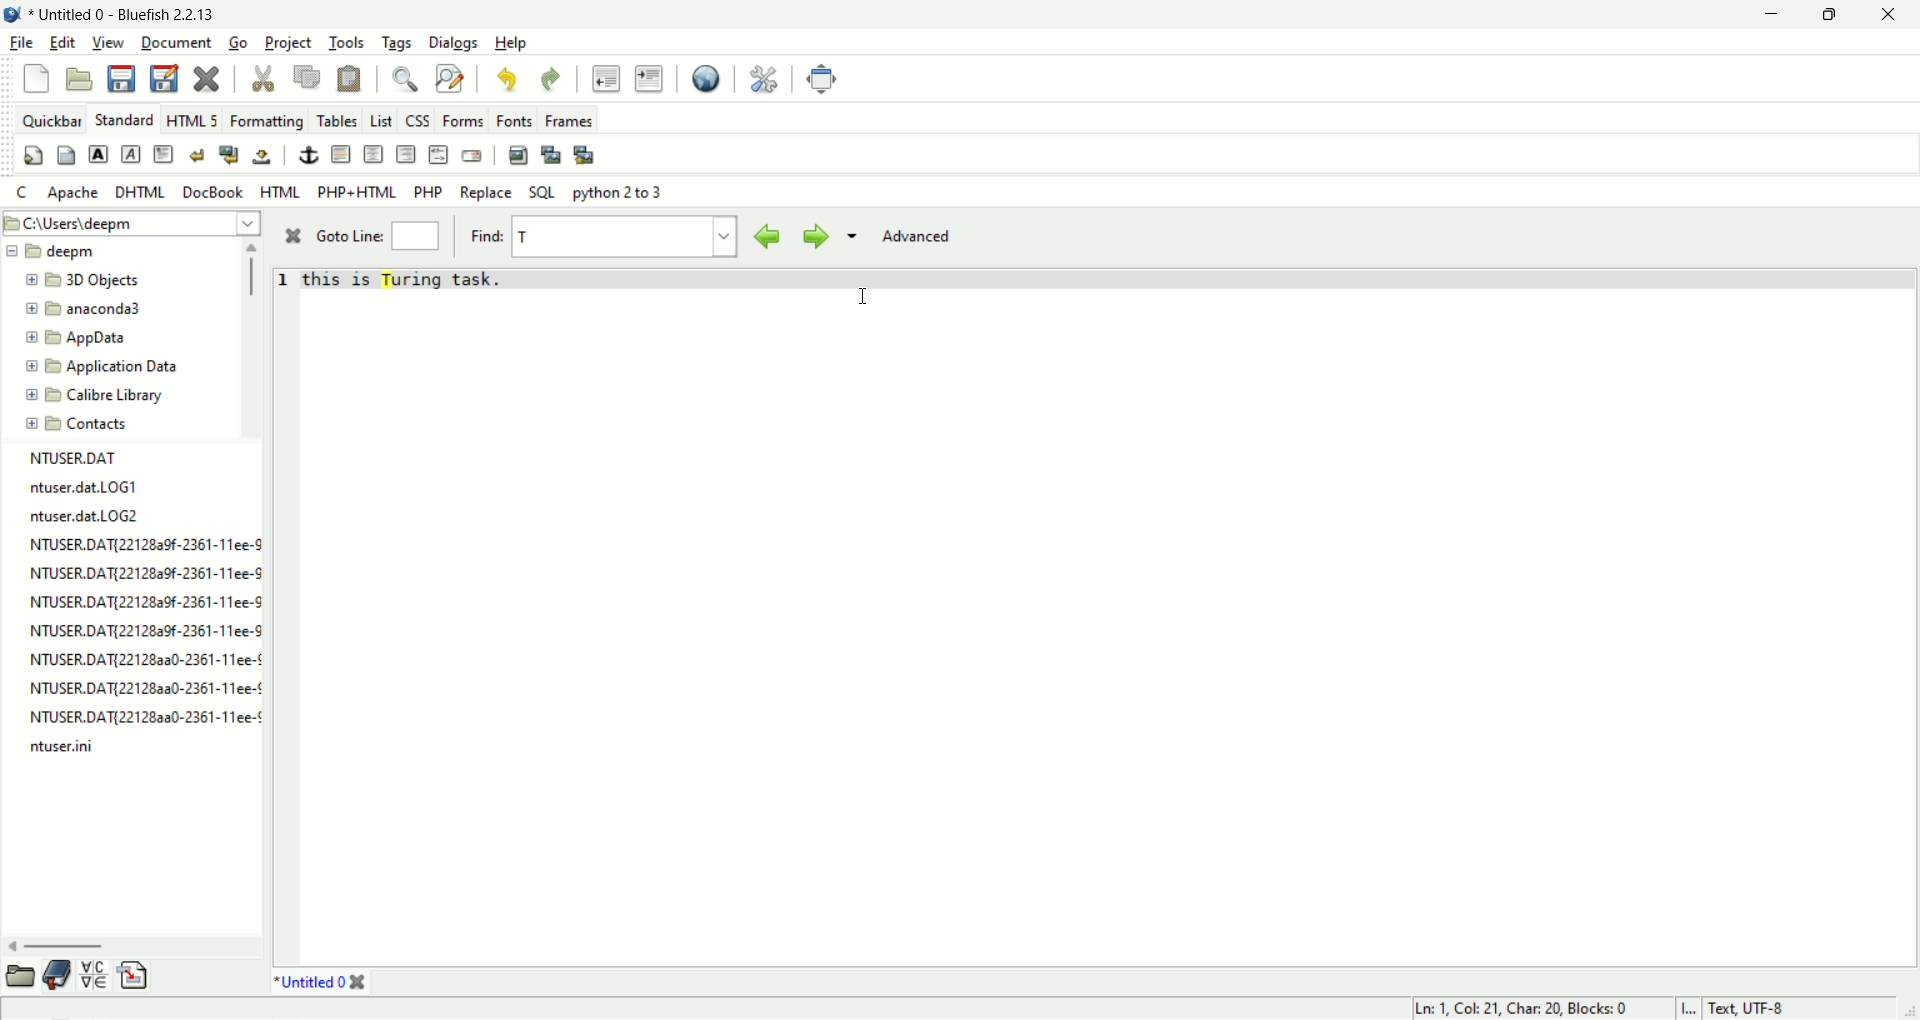  What do you see at coordinates (74, 192) in the screenshot?
I see `apache` at bounding box center [74, 192].